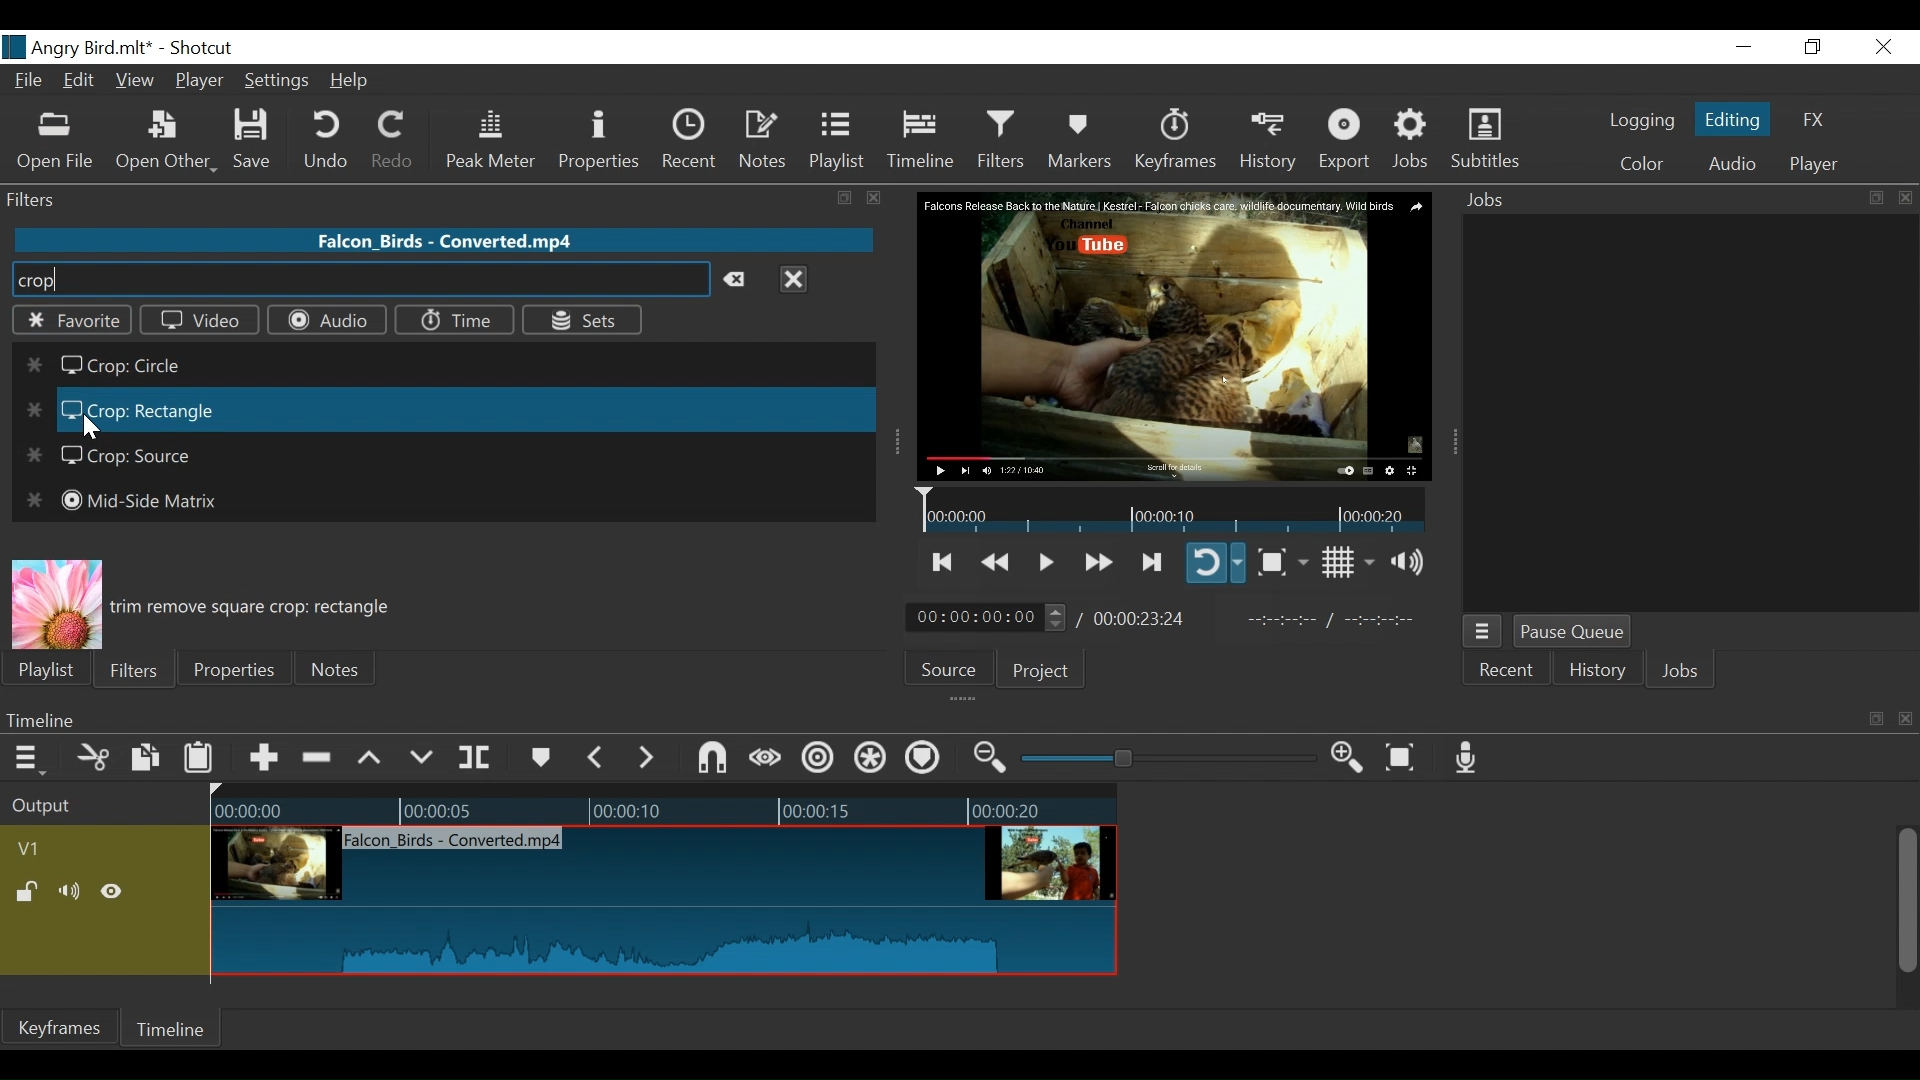 The height and width of the screenshot is (1080, 1920). What do you see at coordinates (319, 759) in the screenshot?
I see `Remove cut` at bounding box center [319, 759].